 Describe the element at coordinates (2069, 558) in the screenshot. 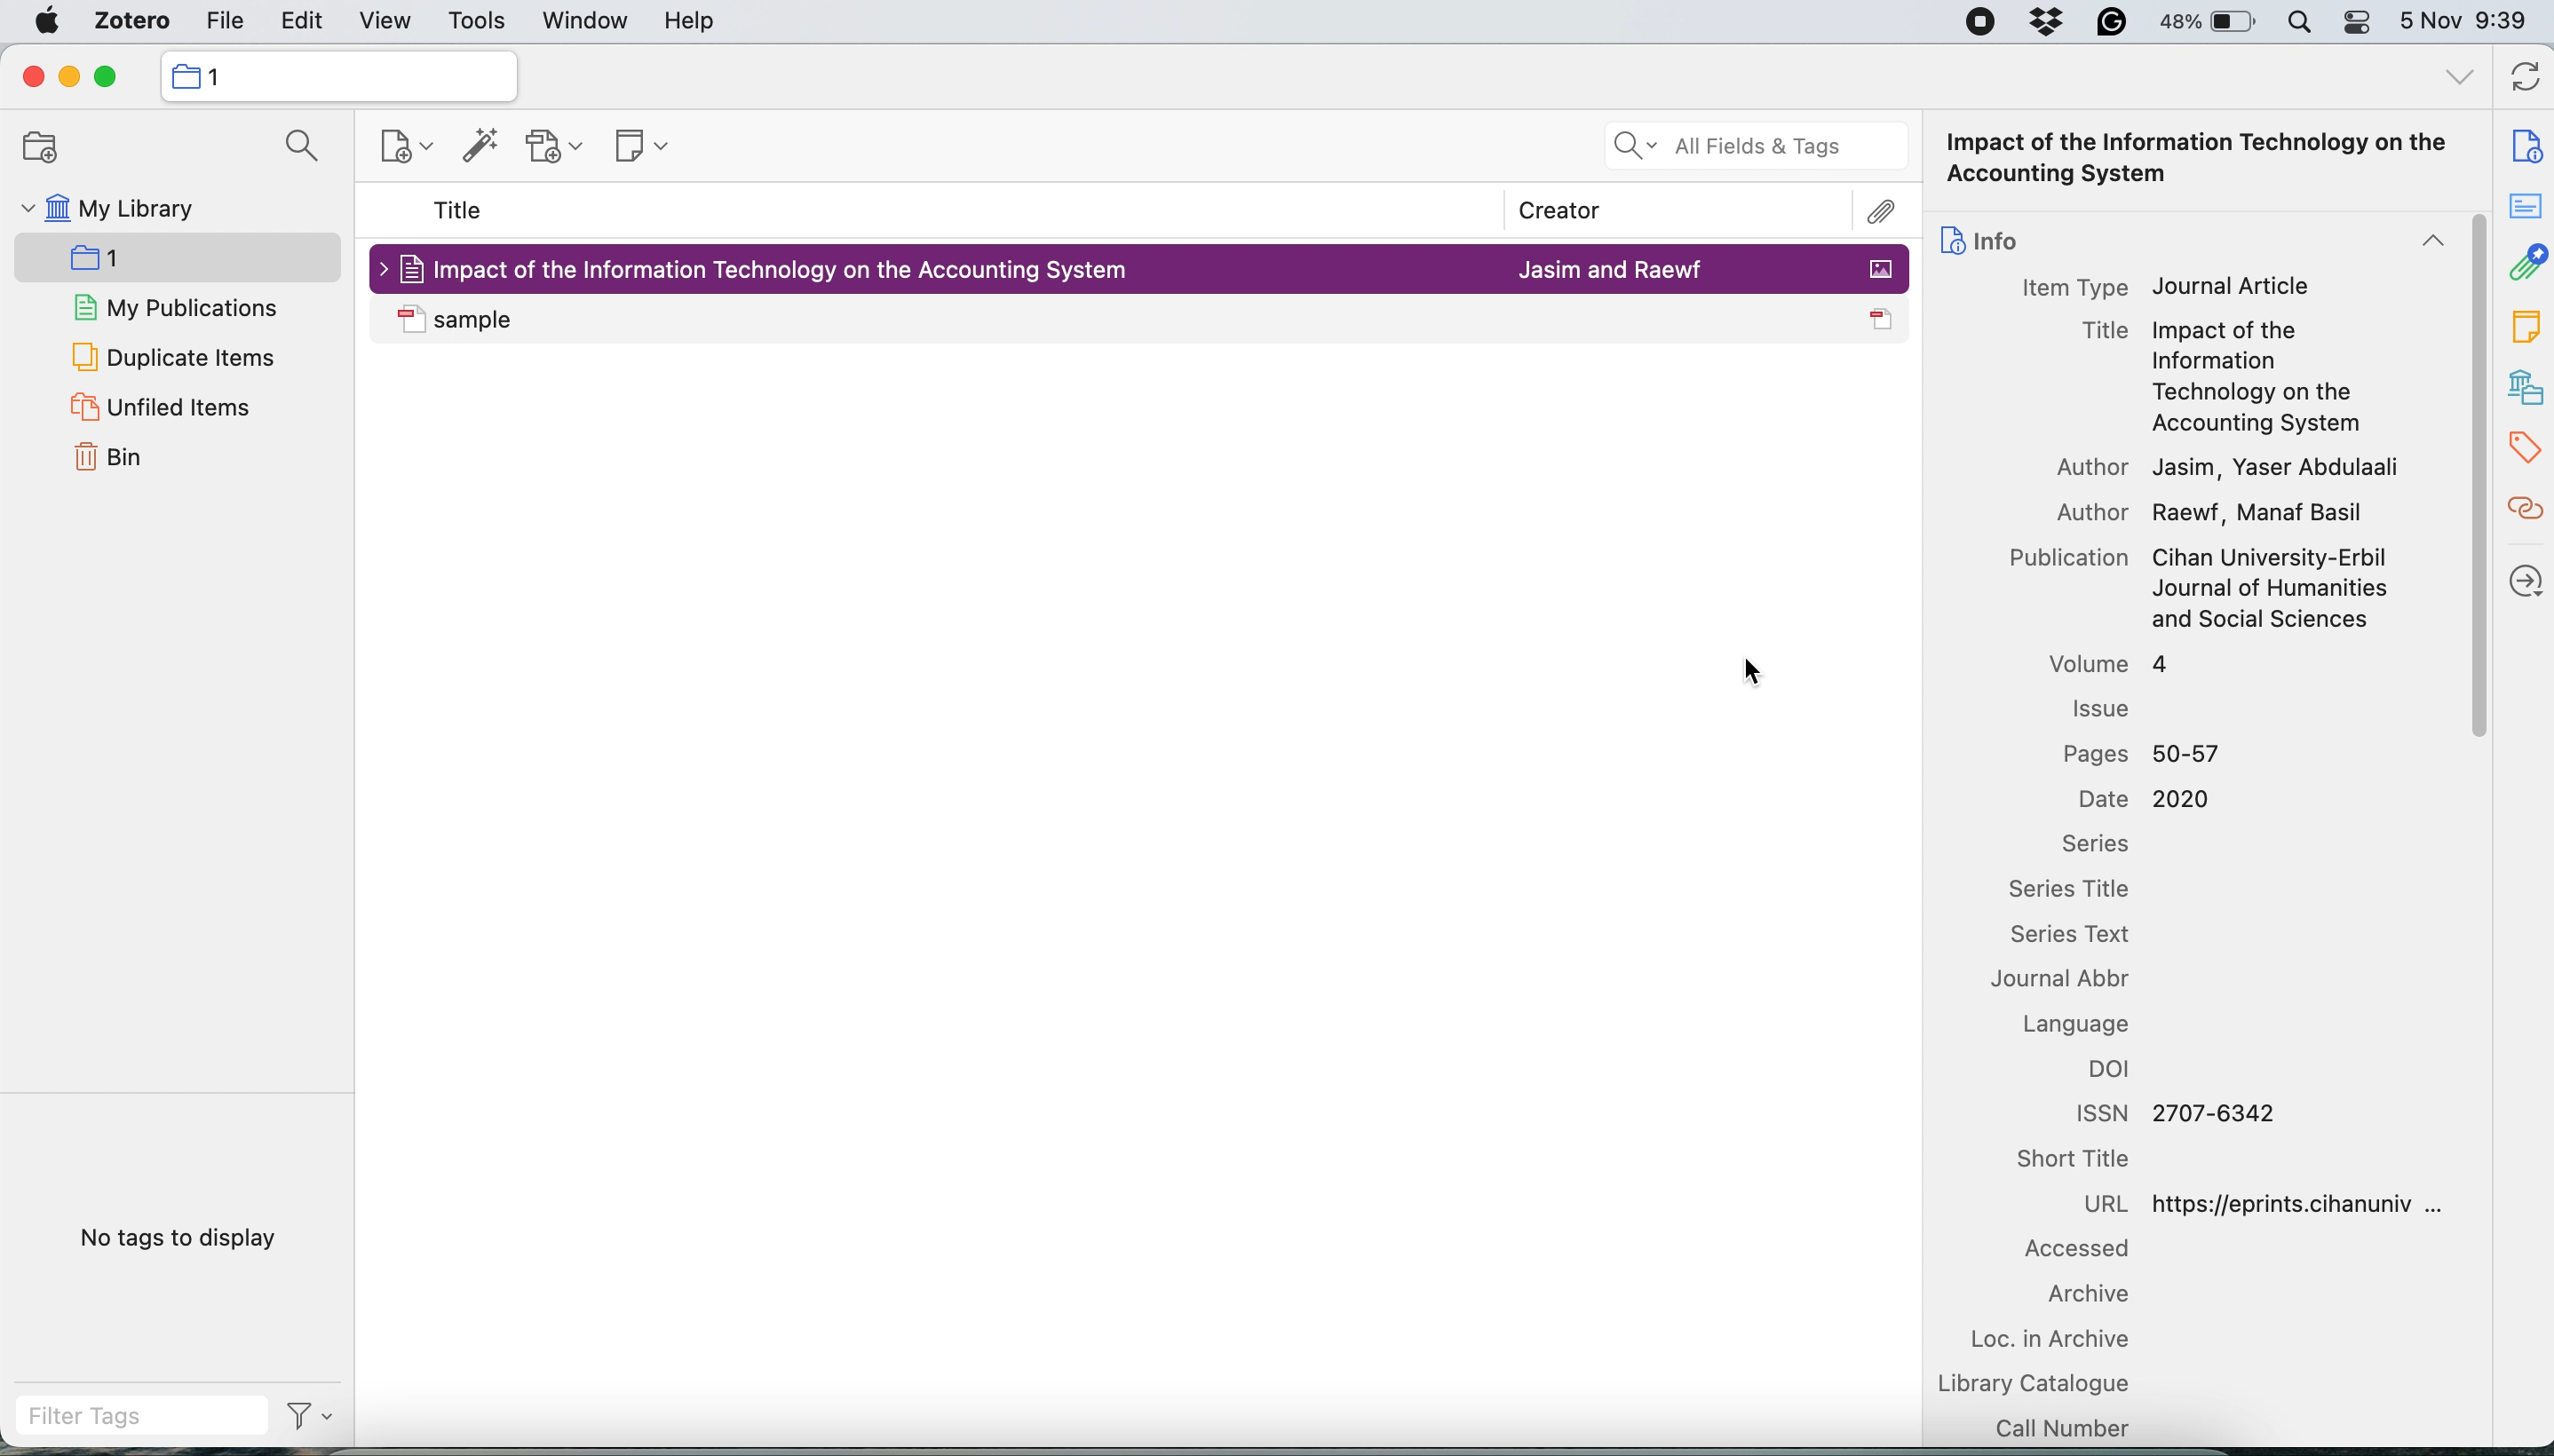

I see `Publication` at that location.